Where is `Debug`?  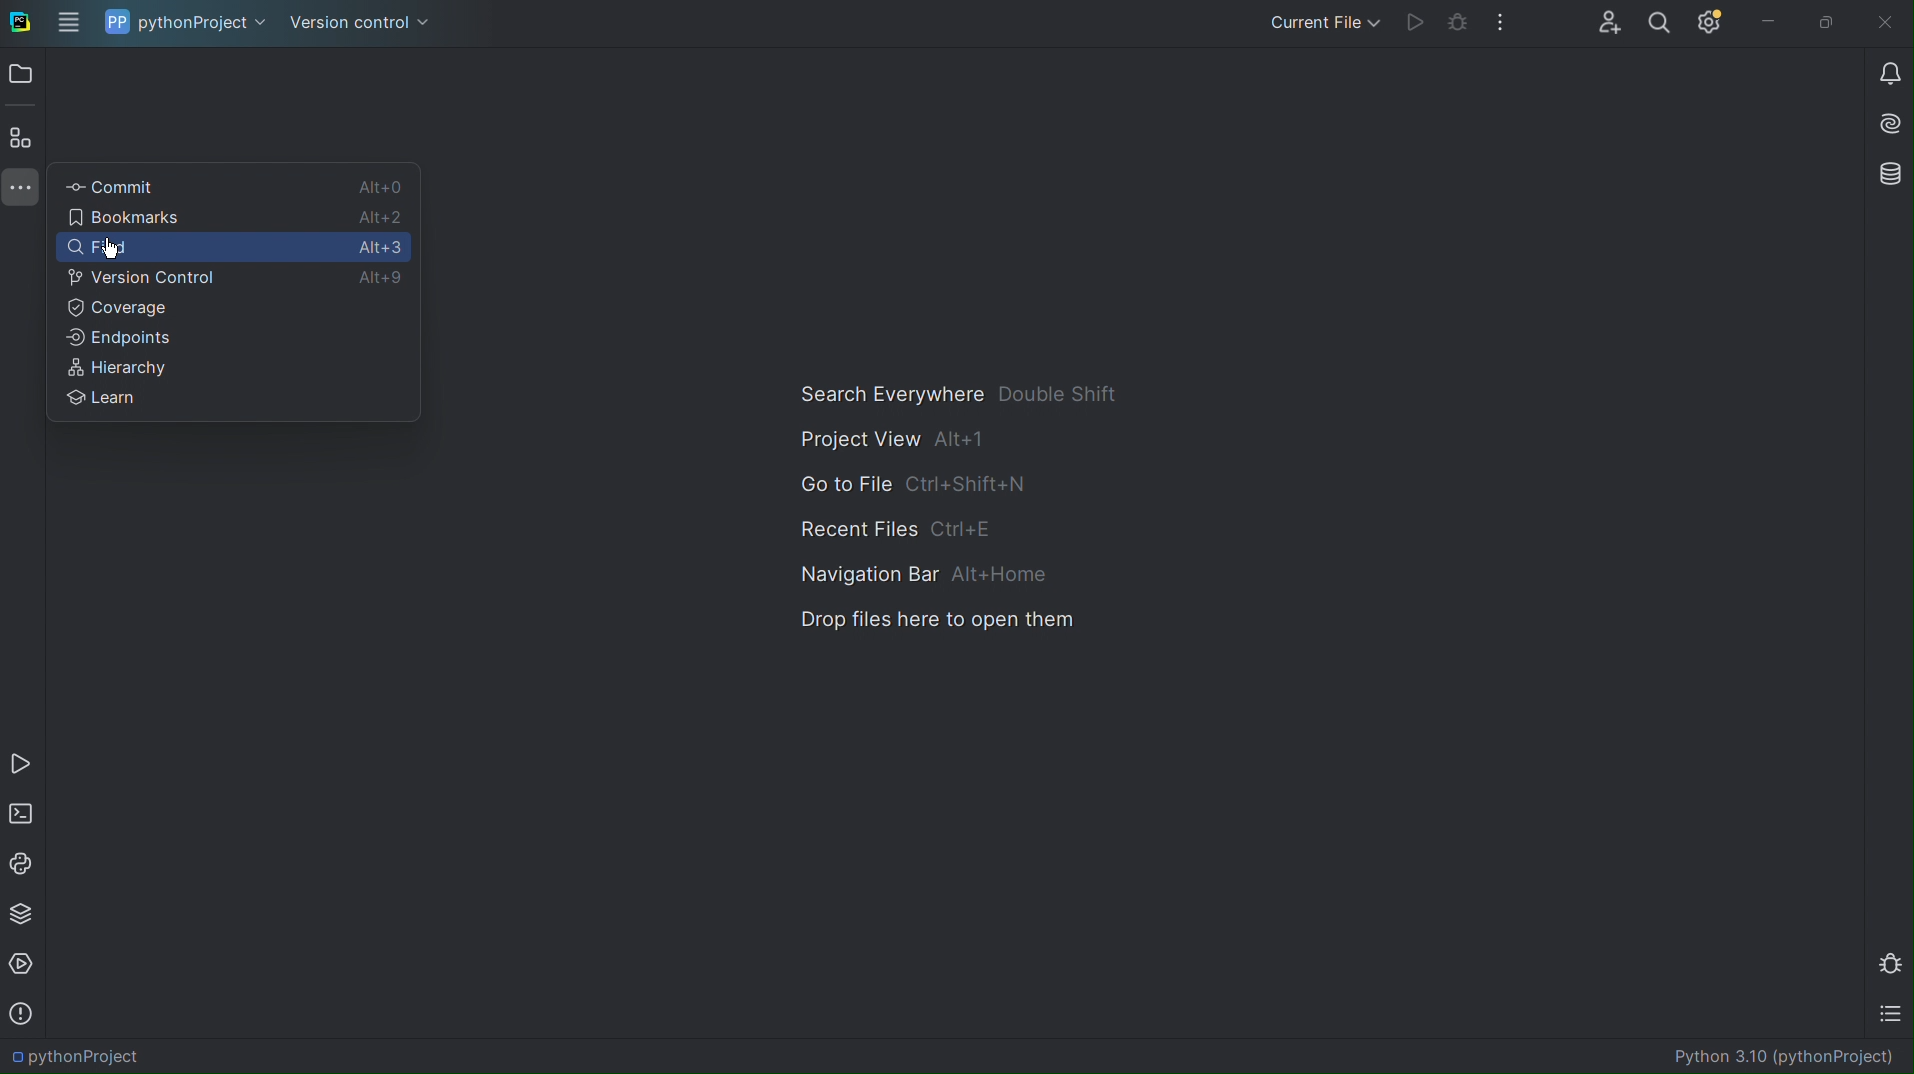
Debug is located at coordinates (1889, 960).